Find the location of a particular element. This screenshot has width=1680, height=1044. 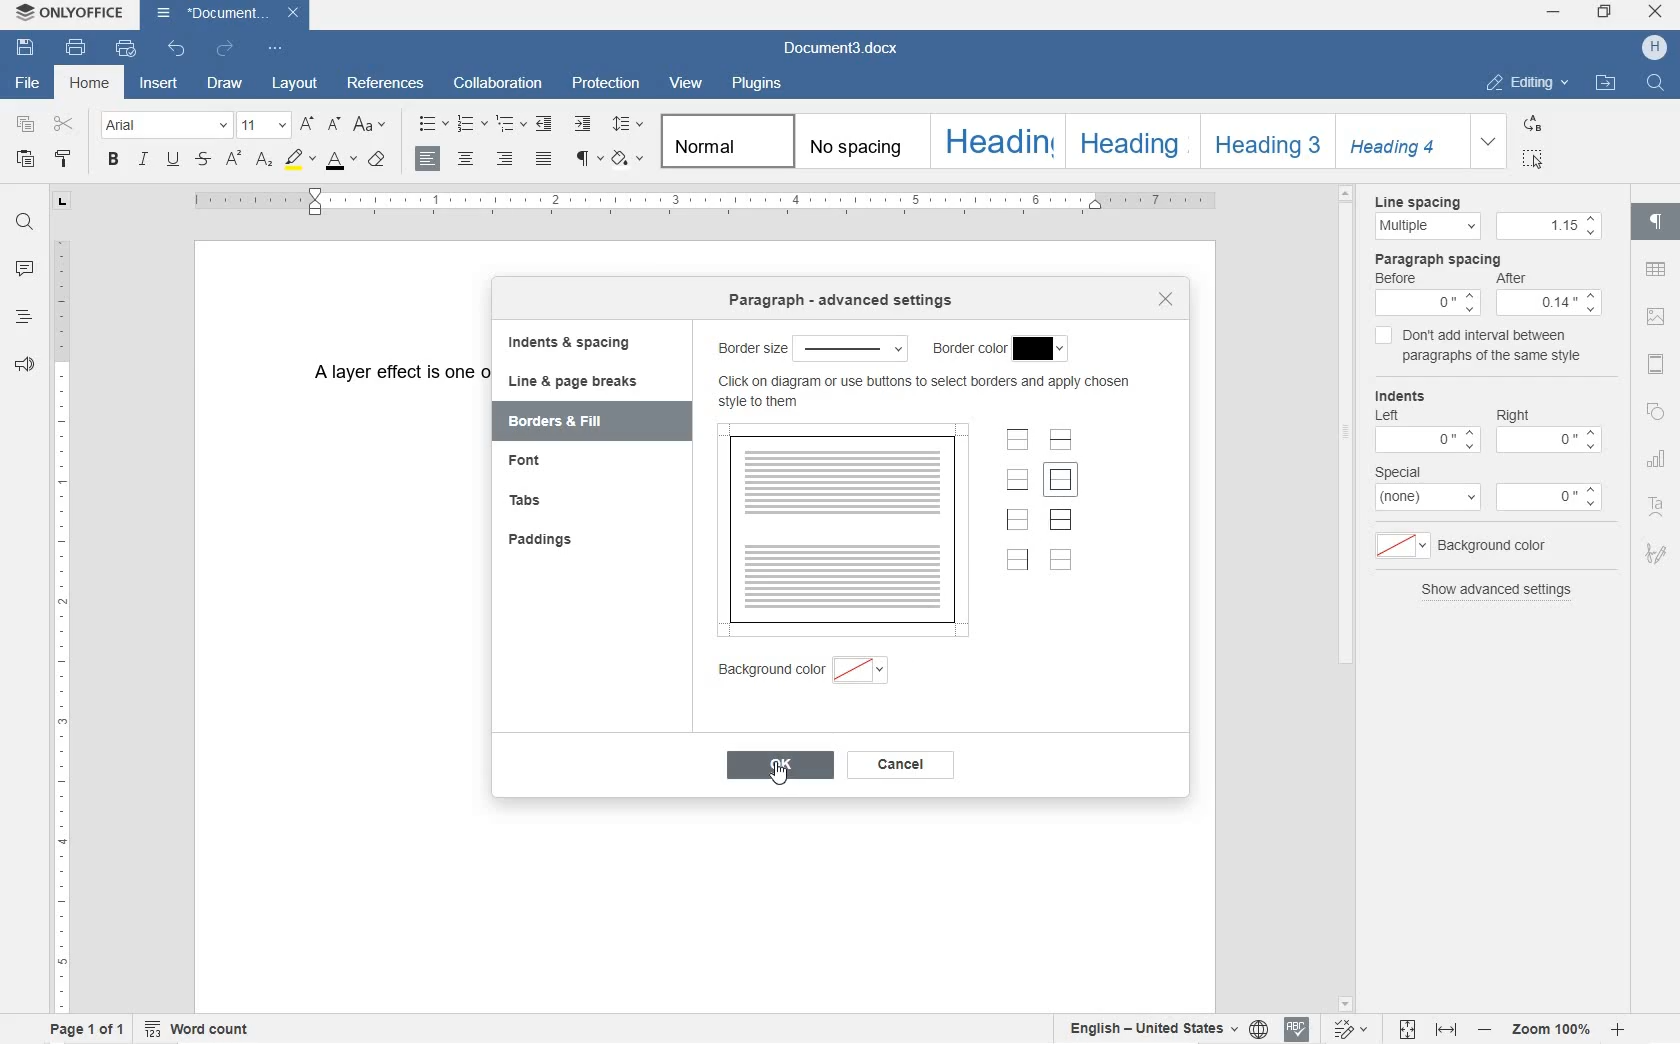

HOME is located at coordinates (93, 83).